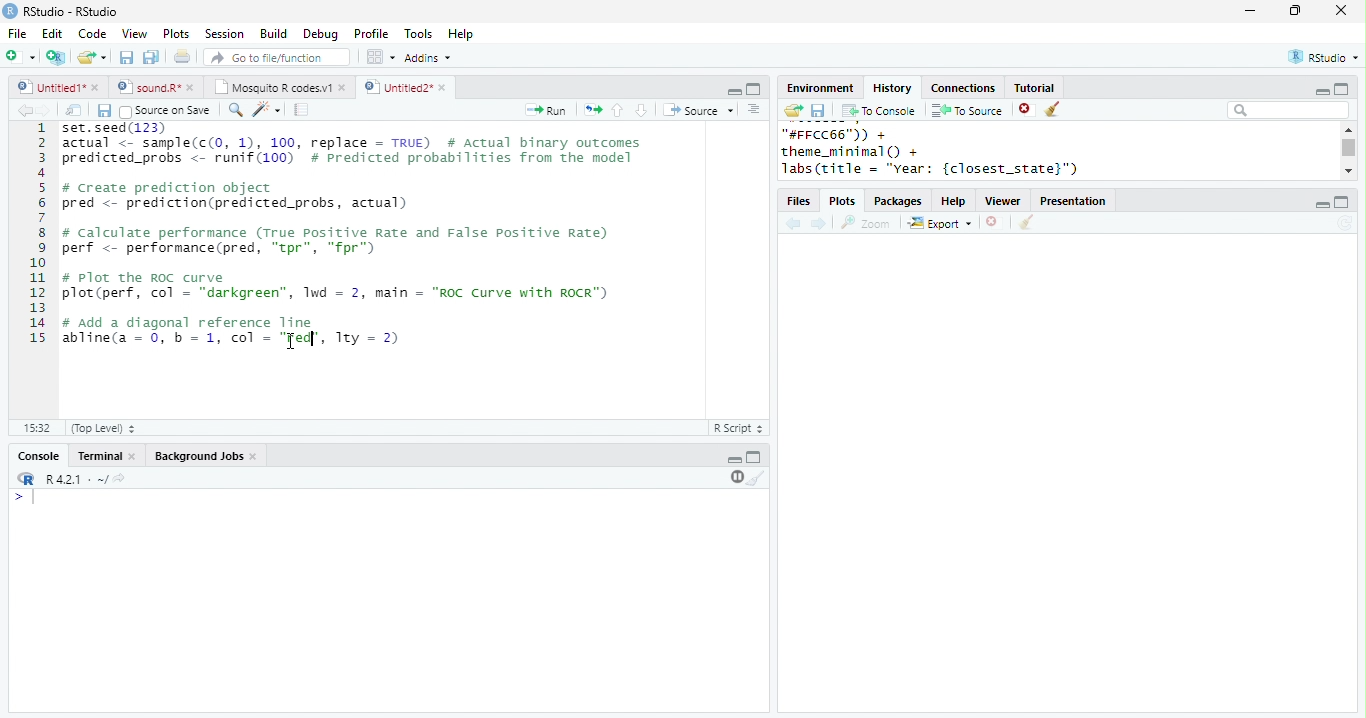 This screenshot has height=718, width=1366. Describe the element at coordinates (75, 110) in the screenshot. I see `show in new window` at that location.